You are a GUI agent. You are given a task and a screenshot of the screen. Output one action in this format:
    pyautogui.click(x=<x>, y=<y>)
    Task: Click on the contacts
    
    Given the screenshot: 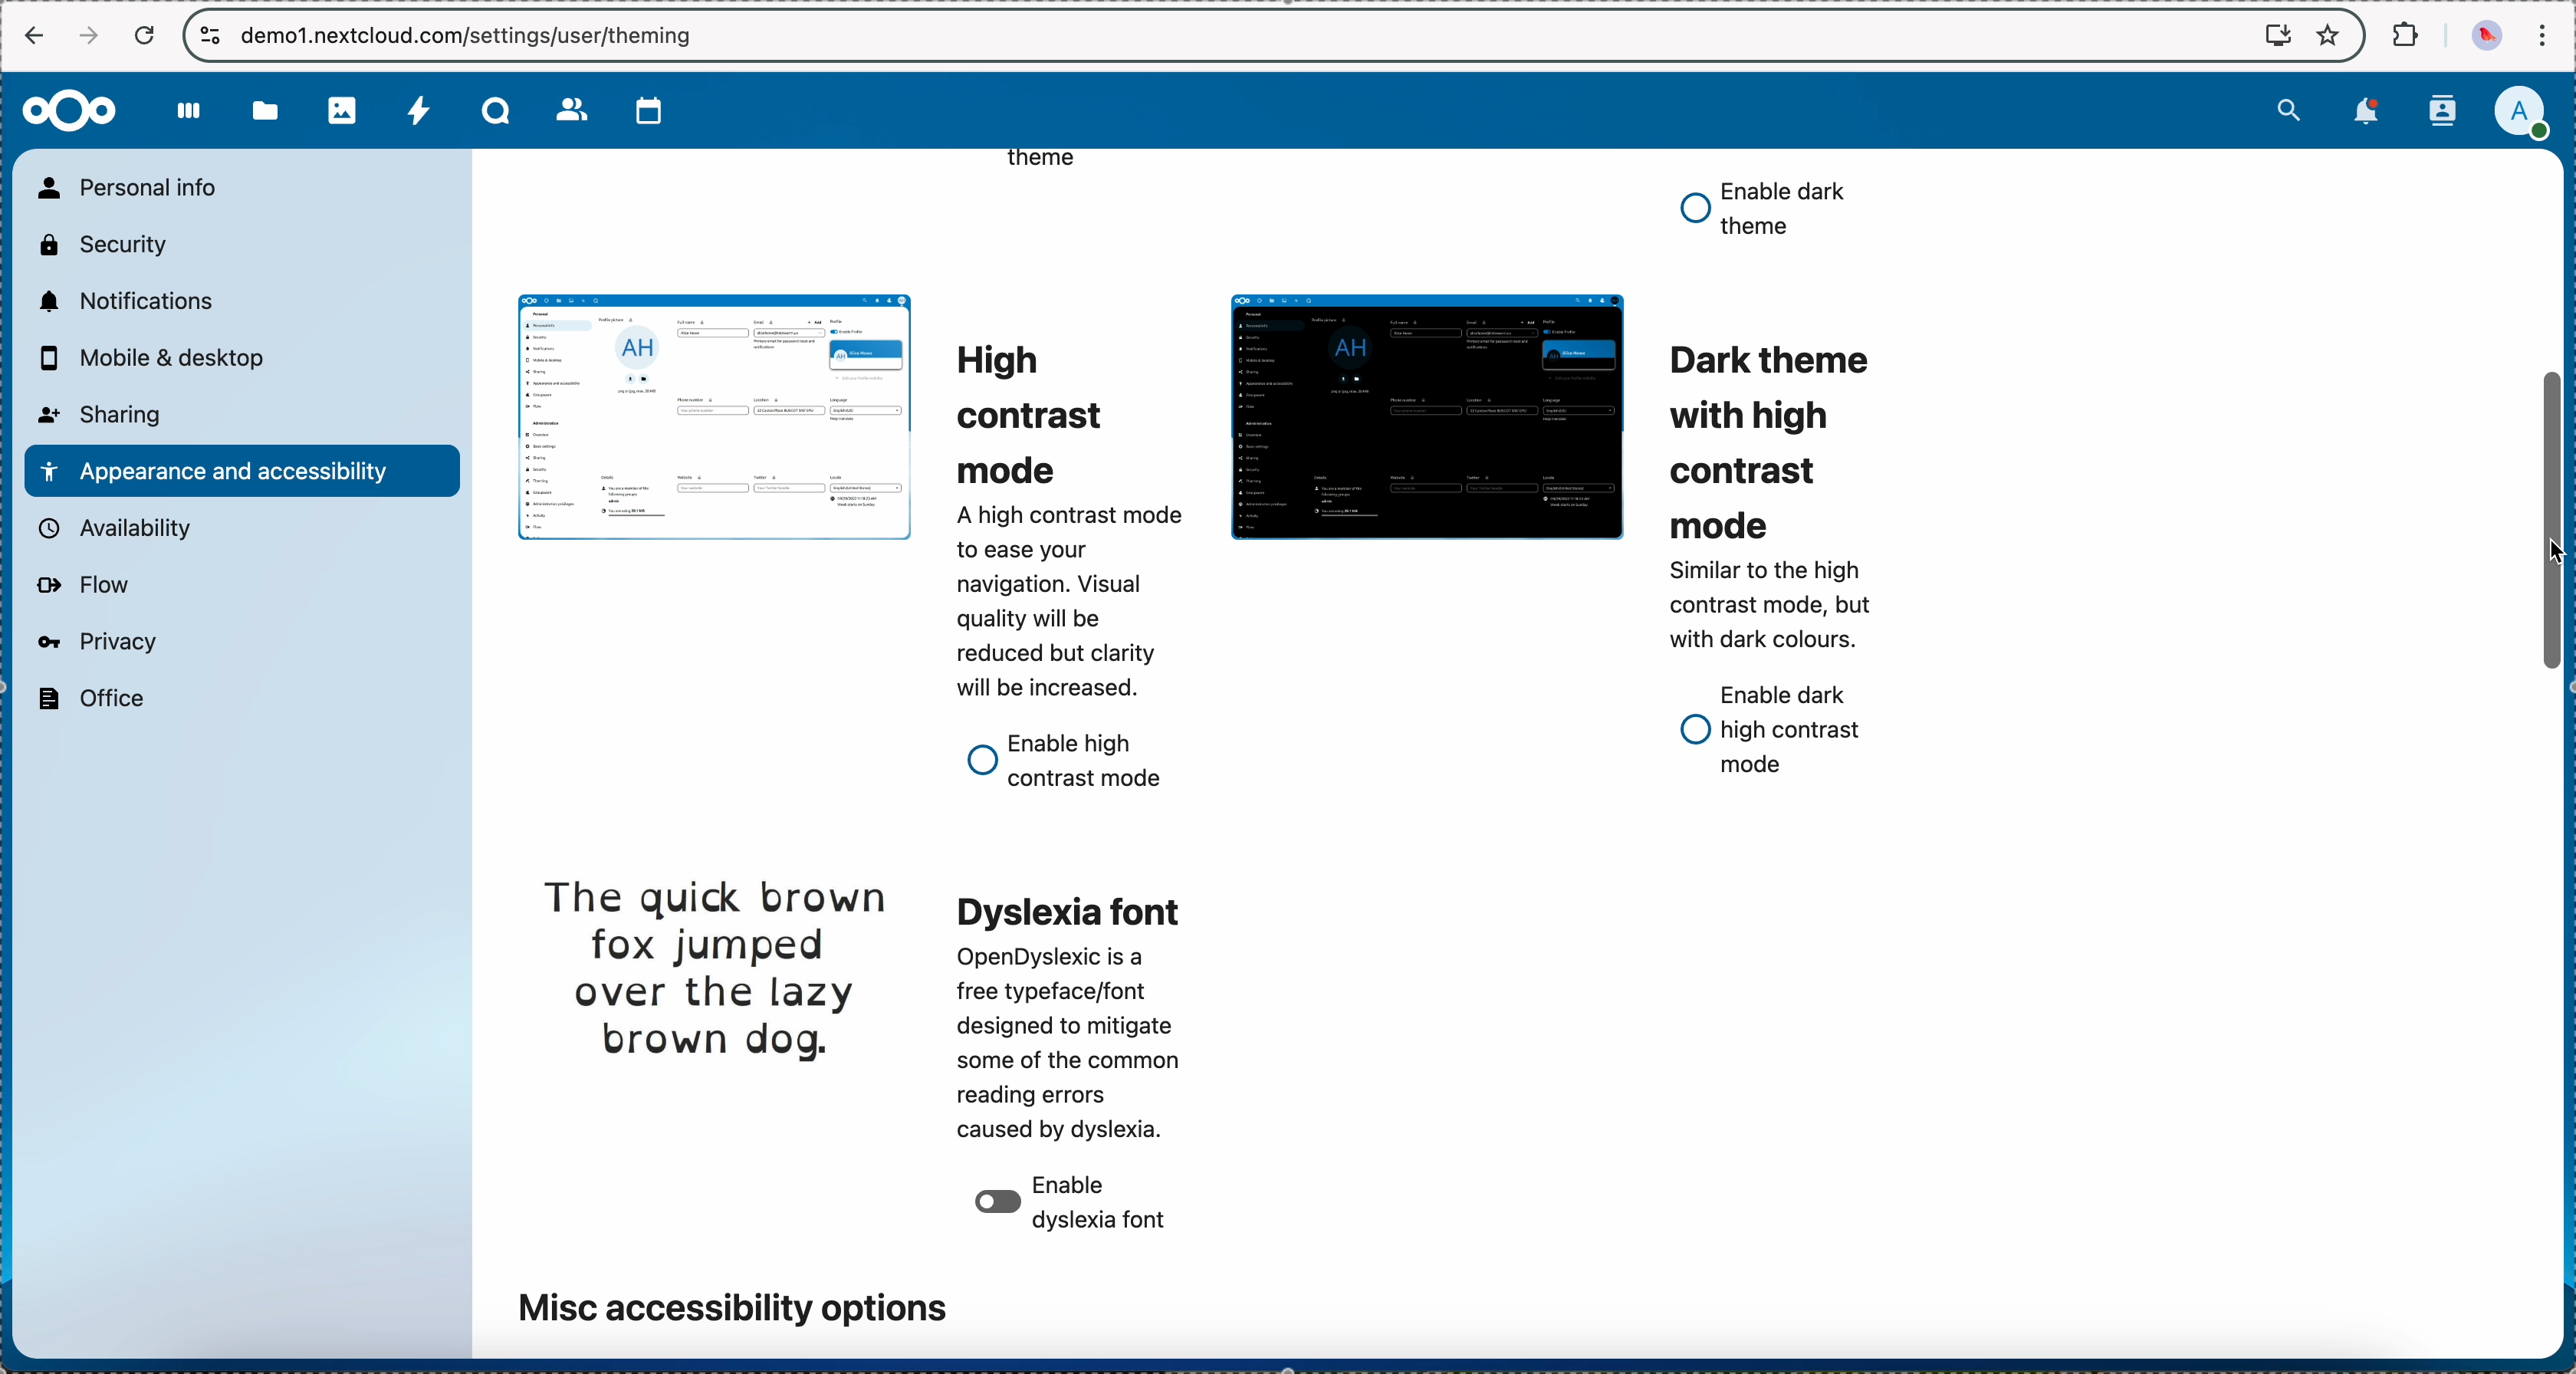 What is the action you would take?
    pyautogui.click(x=568, y=110)
    